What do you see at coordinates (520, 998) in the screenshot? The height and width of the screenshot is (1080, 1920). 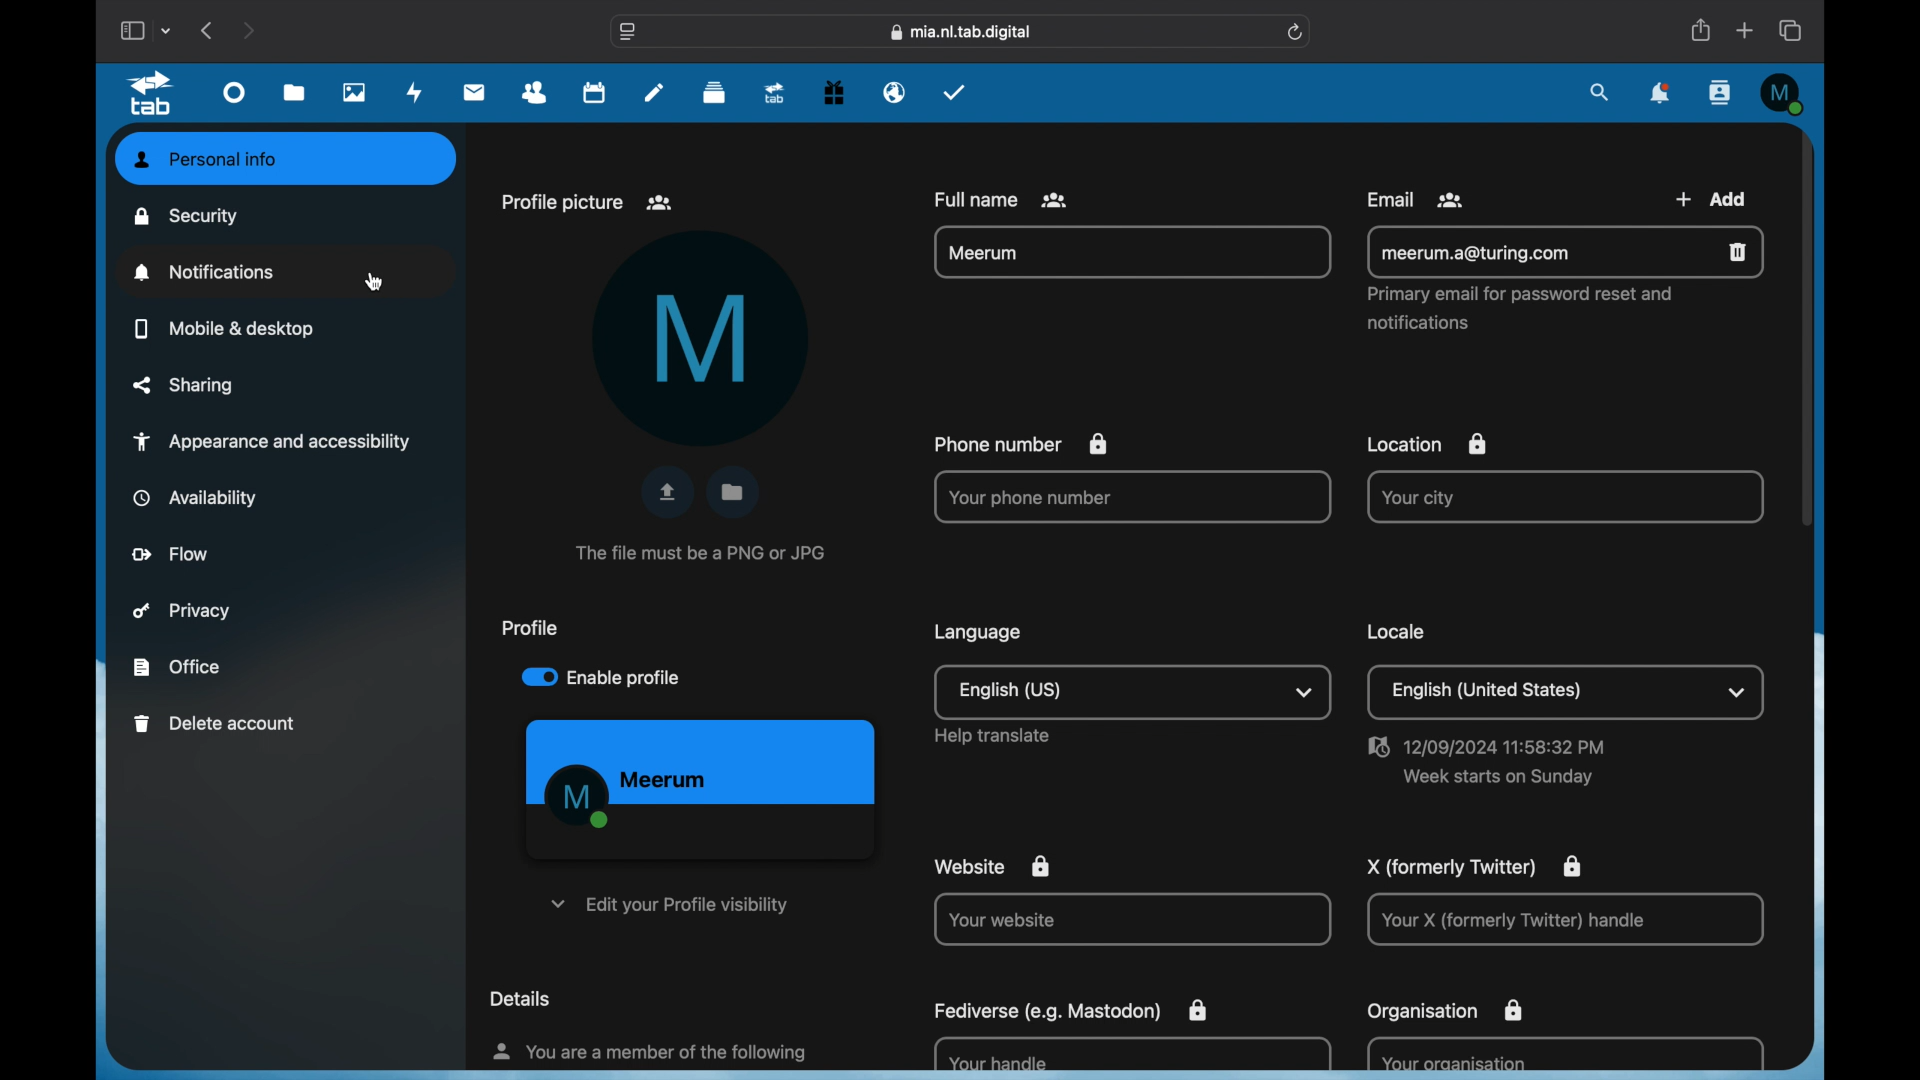 I see `details` at bounding box center [520, 998].